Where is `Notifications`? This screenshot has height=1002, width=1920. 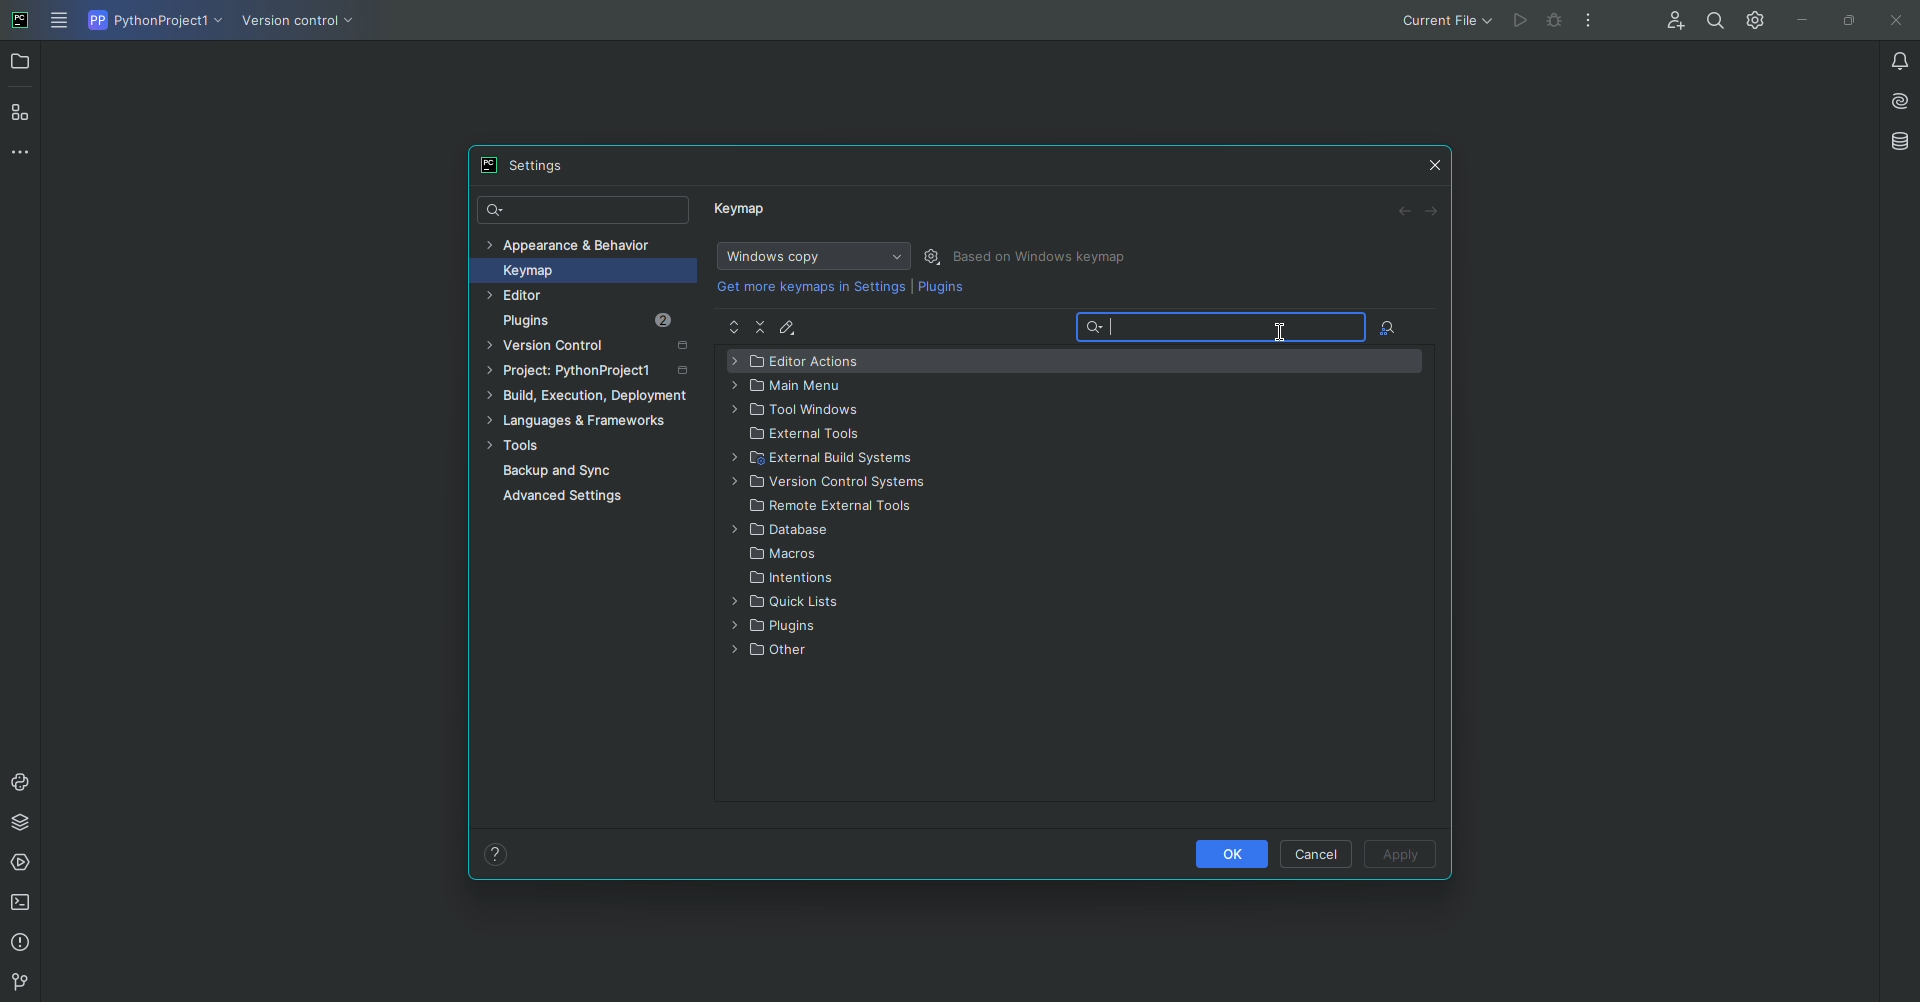 Notifications is located at coordinates (1888, 60).